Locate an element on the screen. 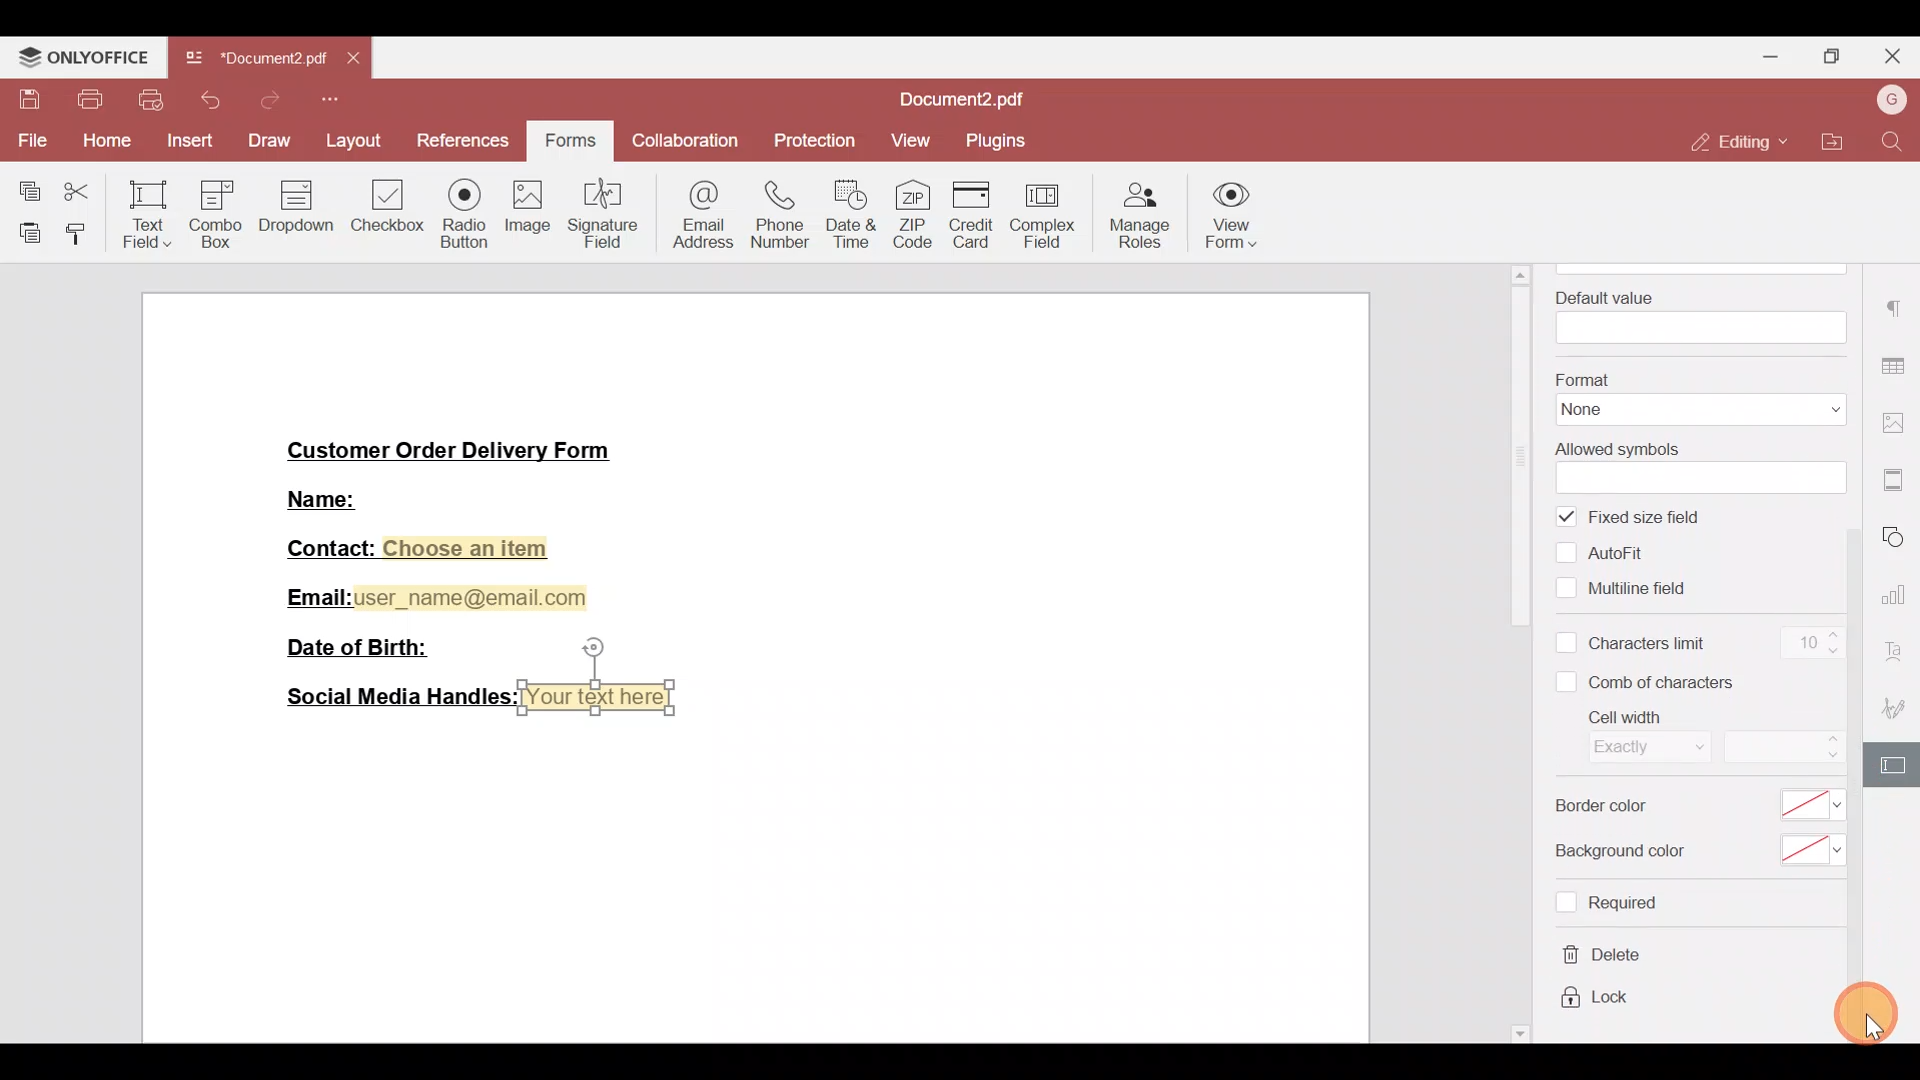  Checkbox is located at coordinates (385, 204).